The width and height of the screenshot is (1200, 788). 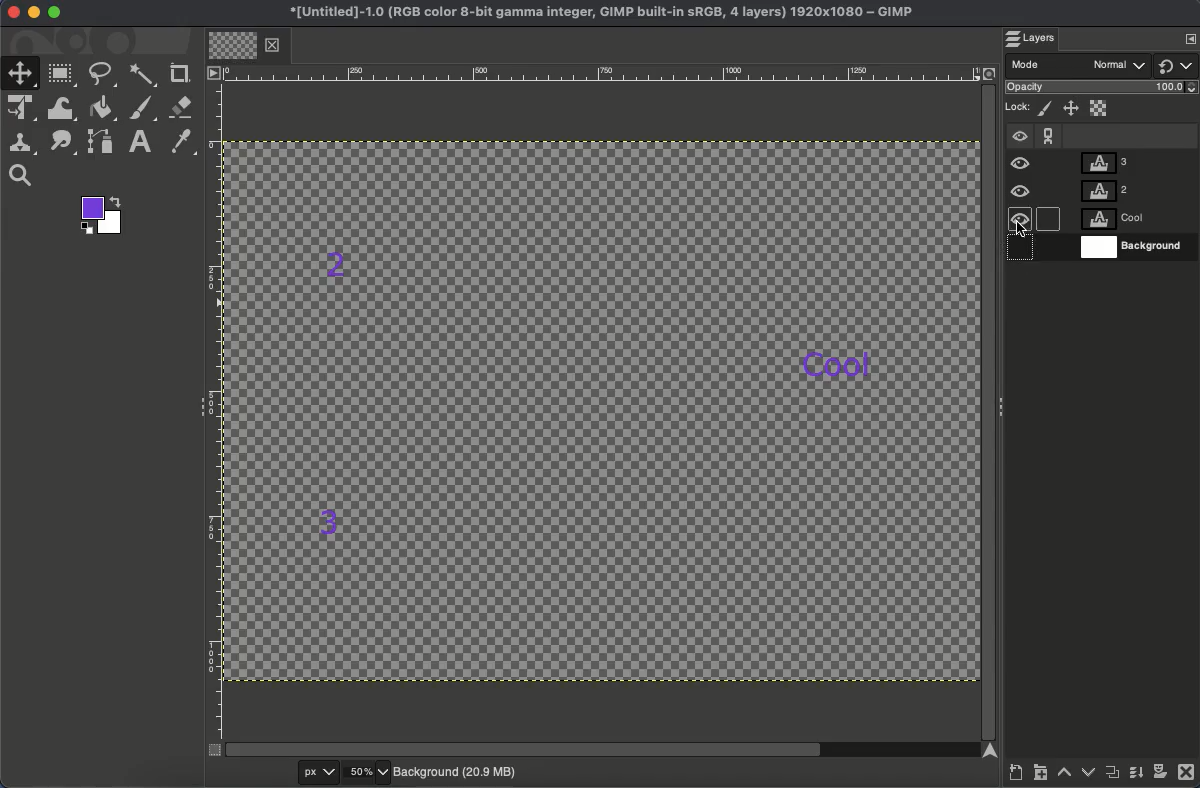 What do you see at coordinates (988, 409) in the screenshot?
I see `Scroll` at bounding box center [988, 409].